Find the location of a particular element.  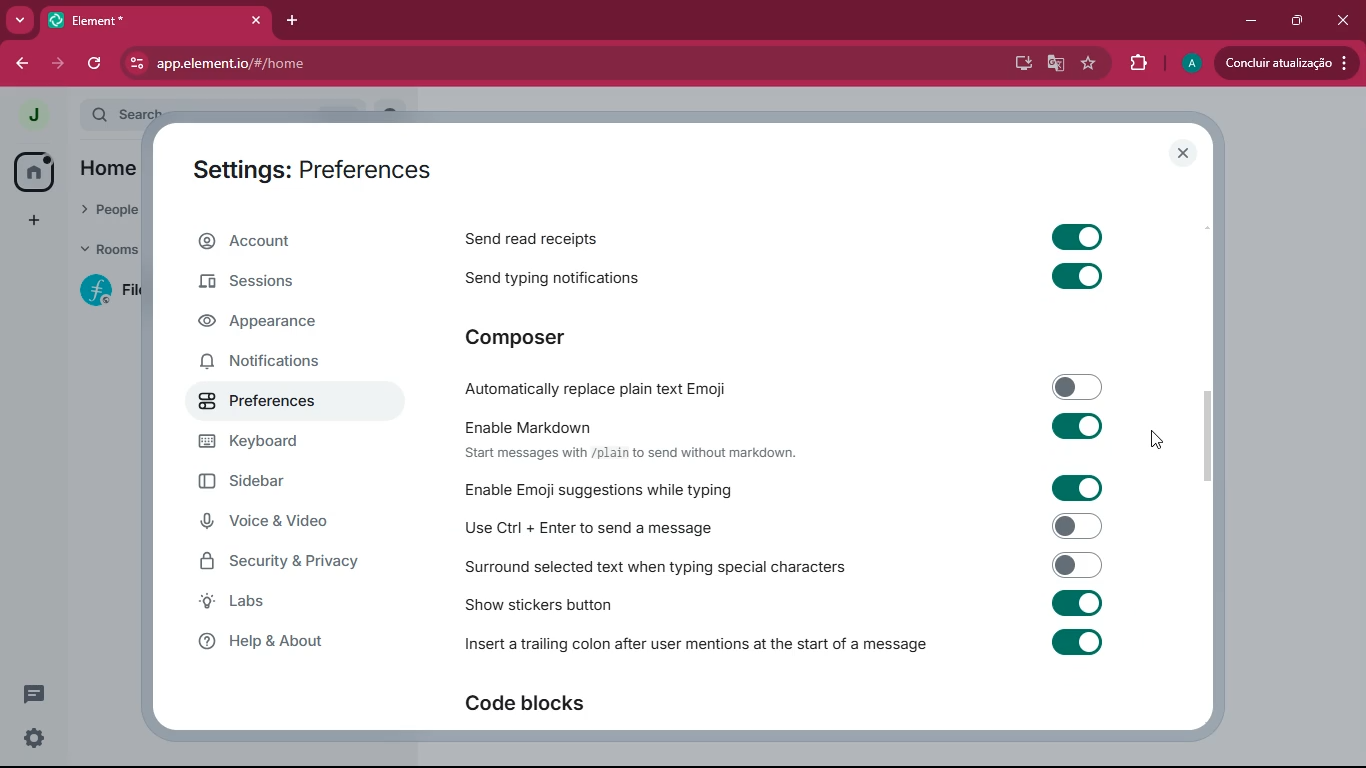

toggle on or off is located at coordinates (1076, 641).